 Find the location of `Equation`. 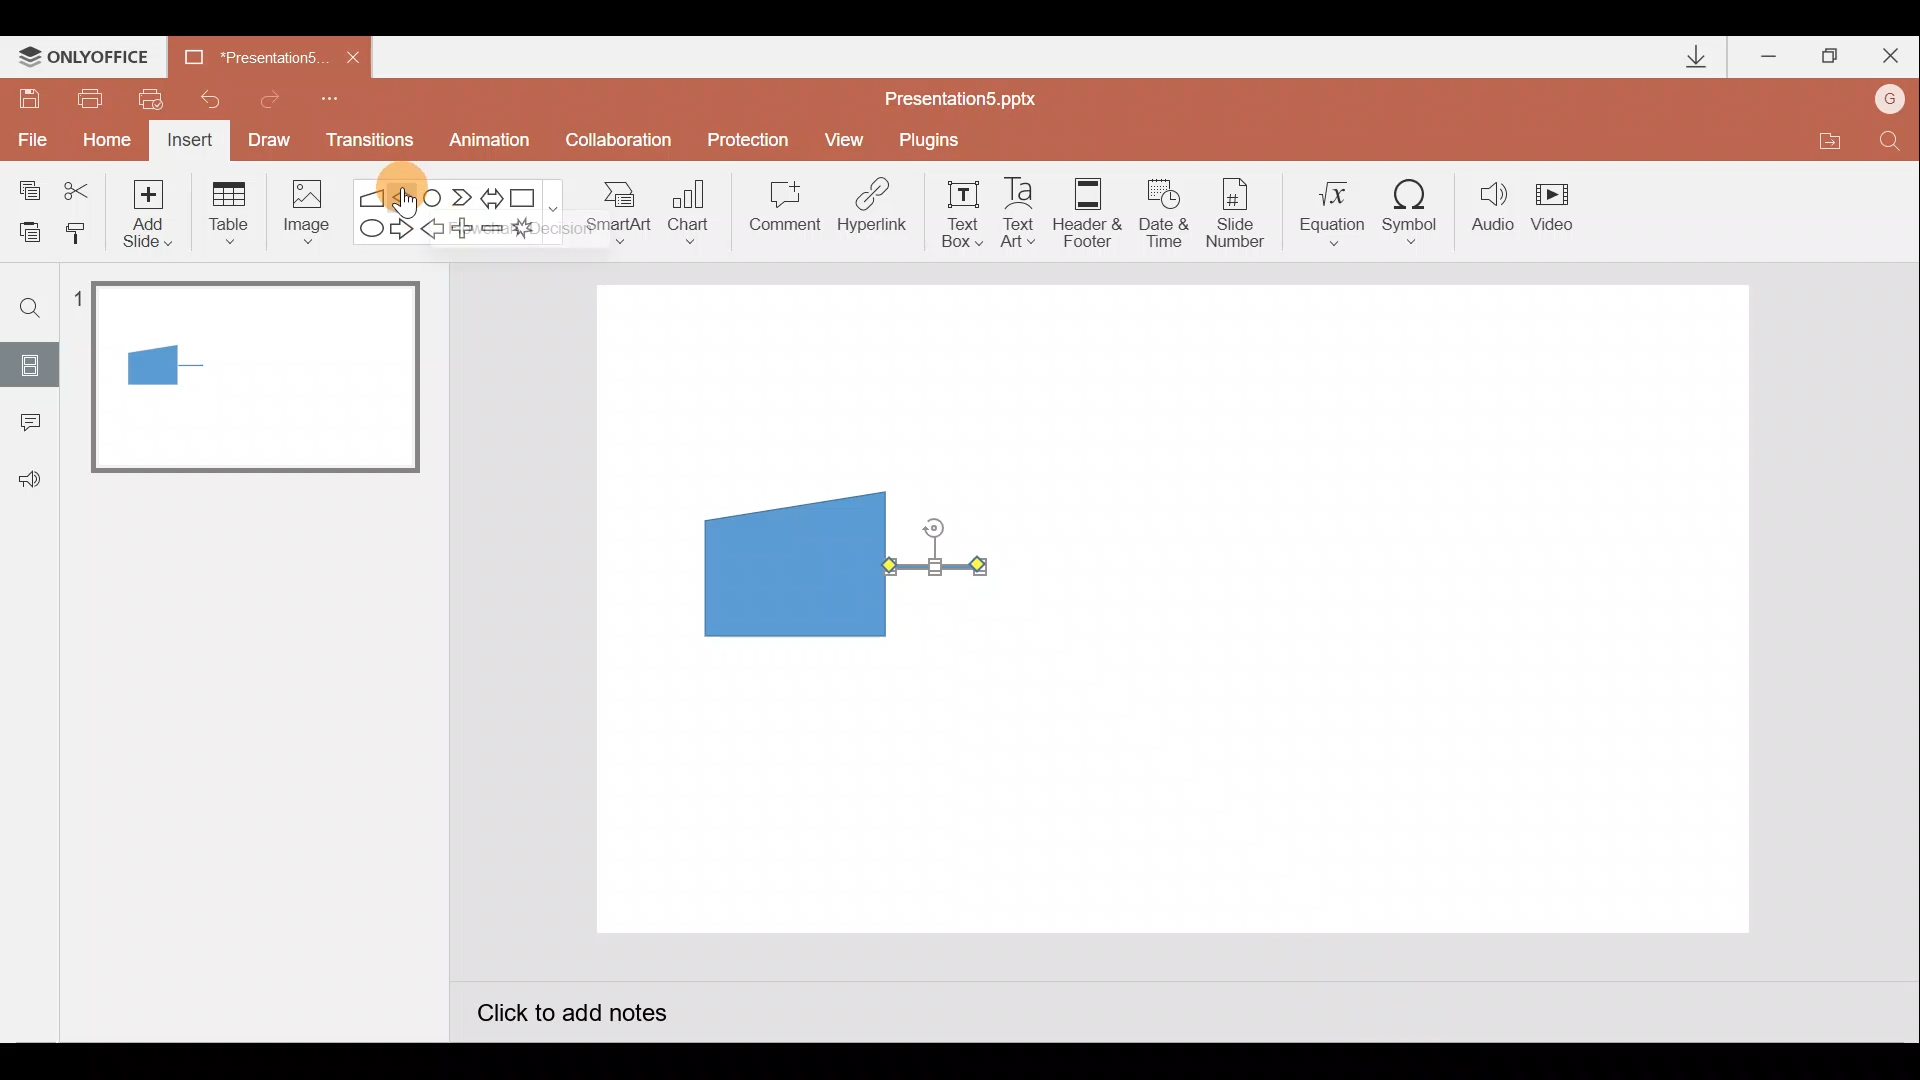

Equation is located at coordinates (1336, 210).